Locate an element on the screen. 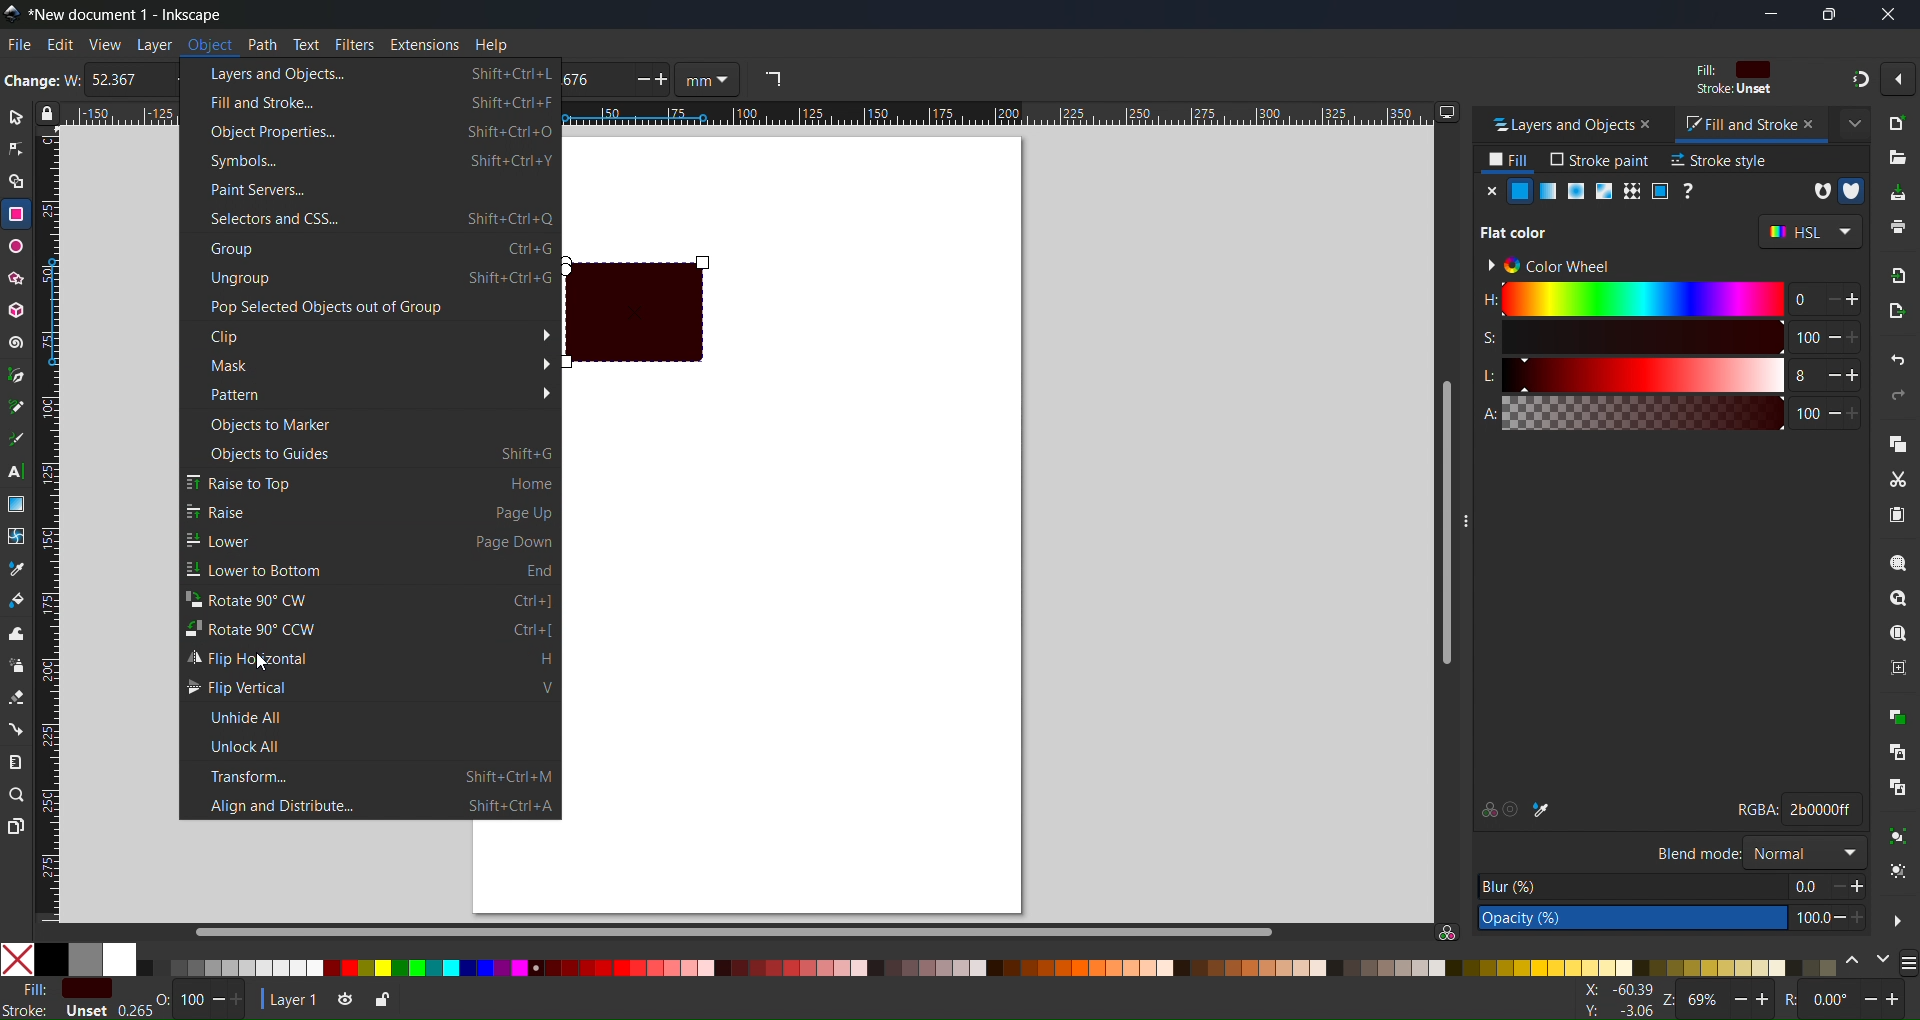  Zoom tool is located at coordinates (16, 794).